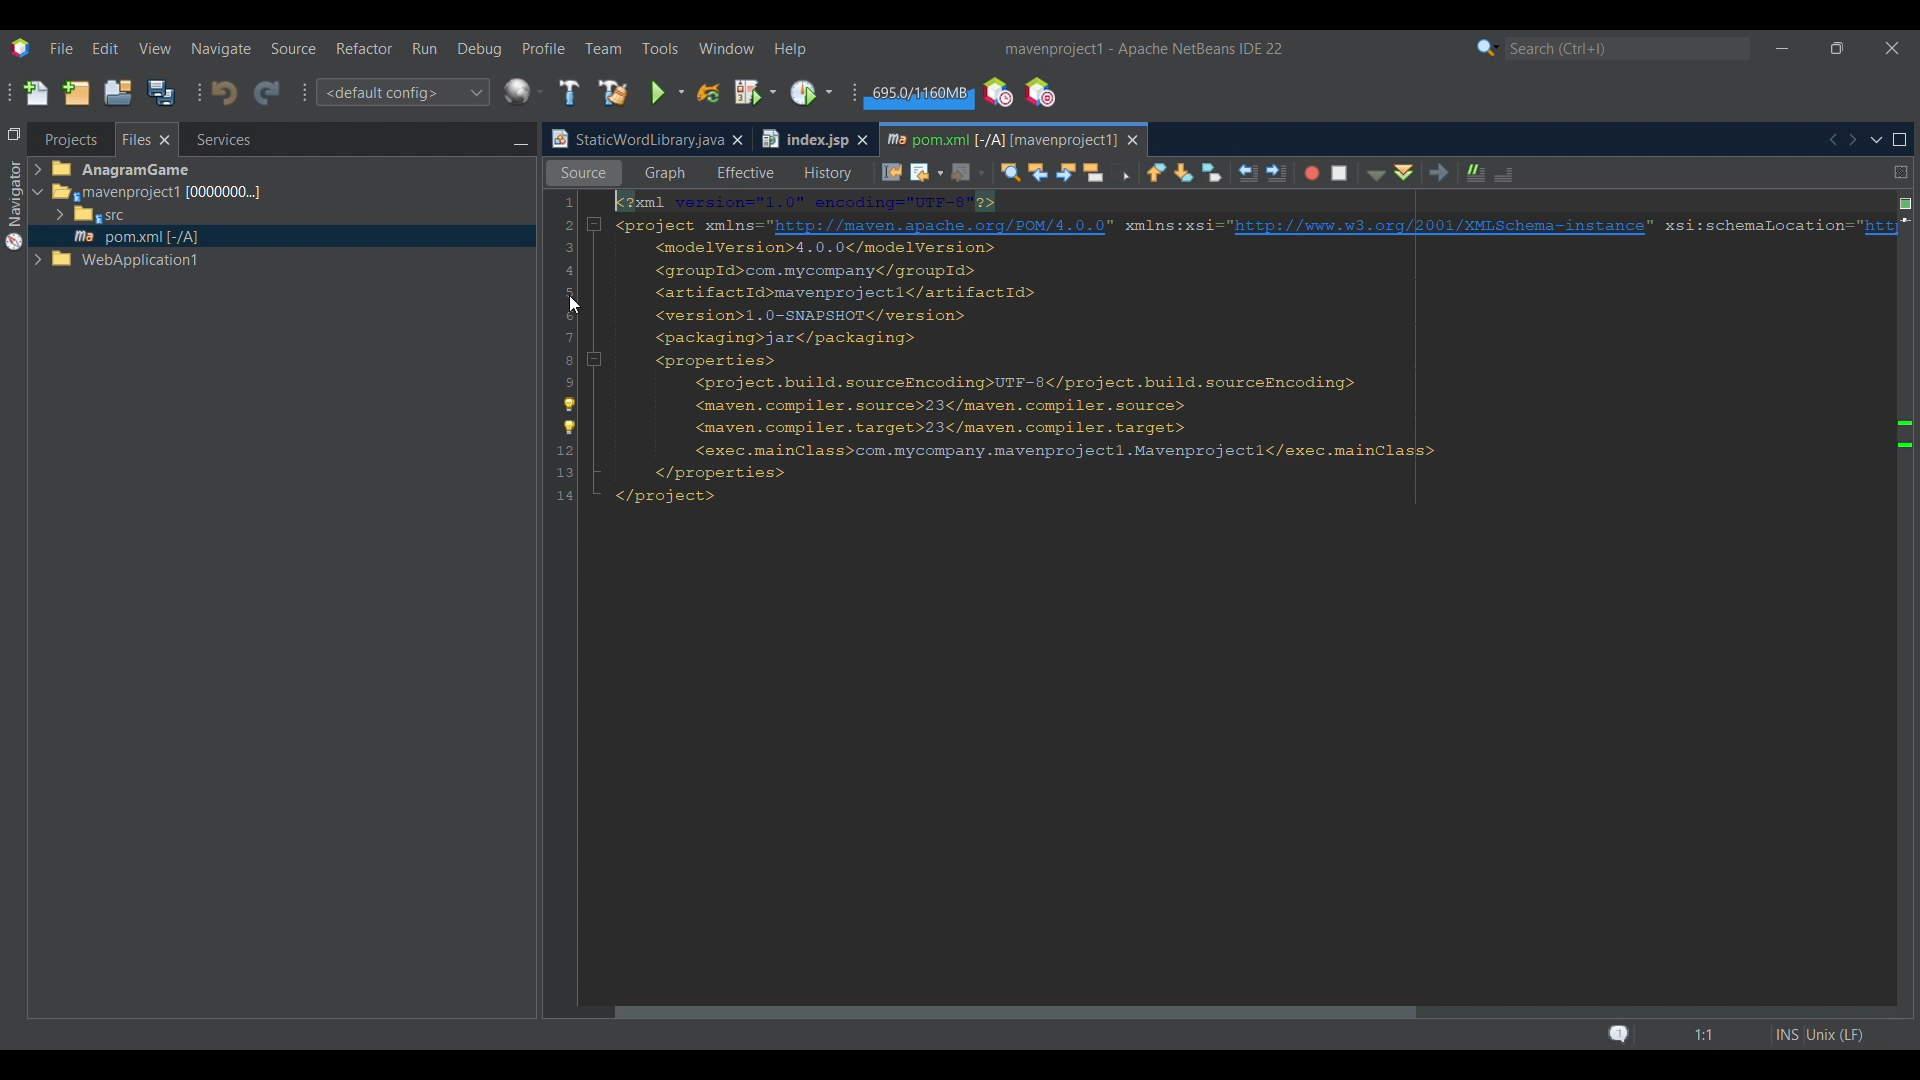  Describe the element at coordinates (1133, 140) in the screenshot. I see `Close tab` at that location.